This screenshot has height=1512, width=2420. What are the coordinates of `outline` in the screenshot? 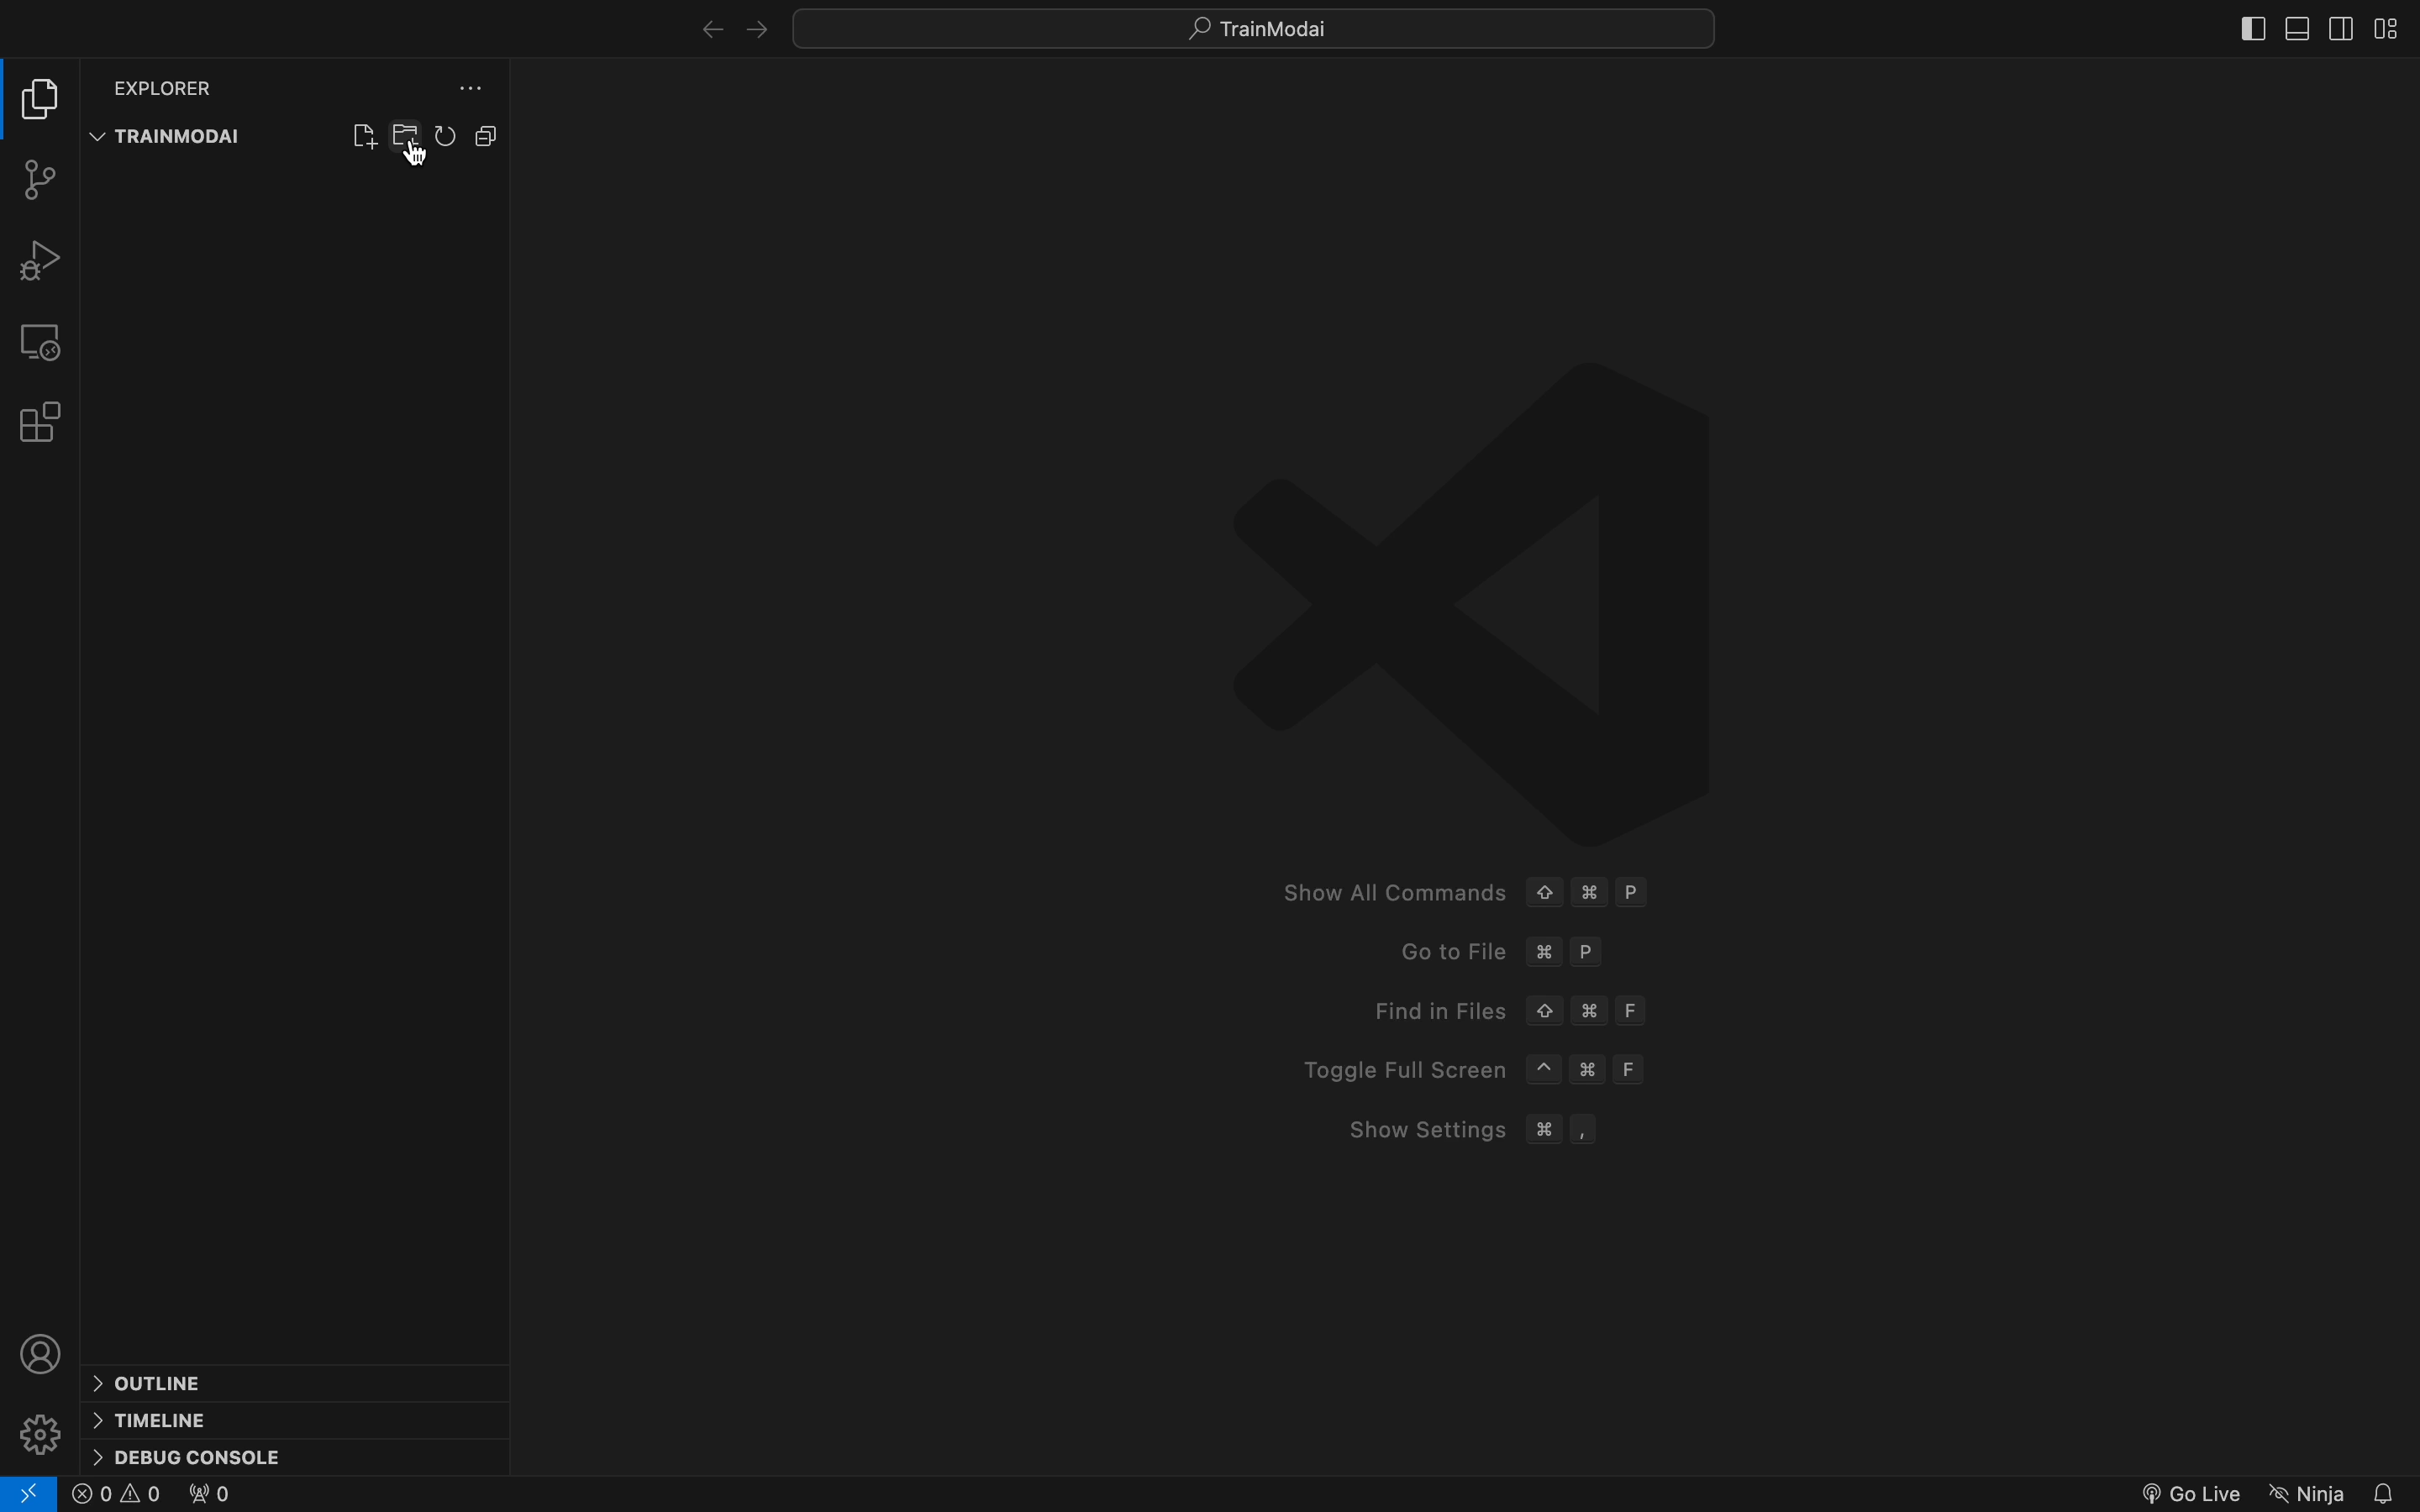 It's located at (174, 1383).